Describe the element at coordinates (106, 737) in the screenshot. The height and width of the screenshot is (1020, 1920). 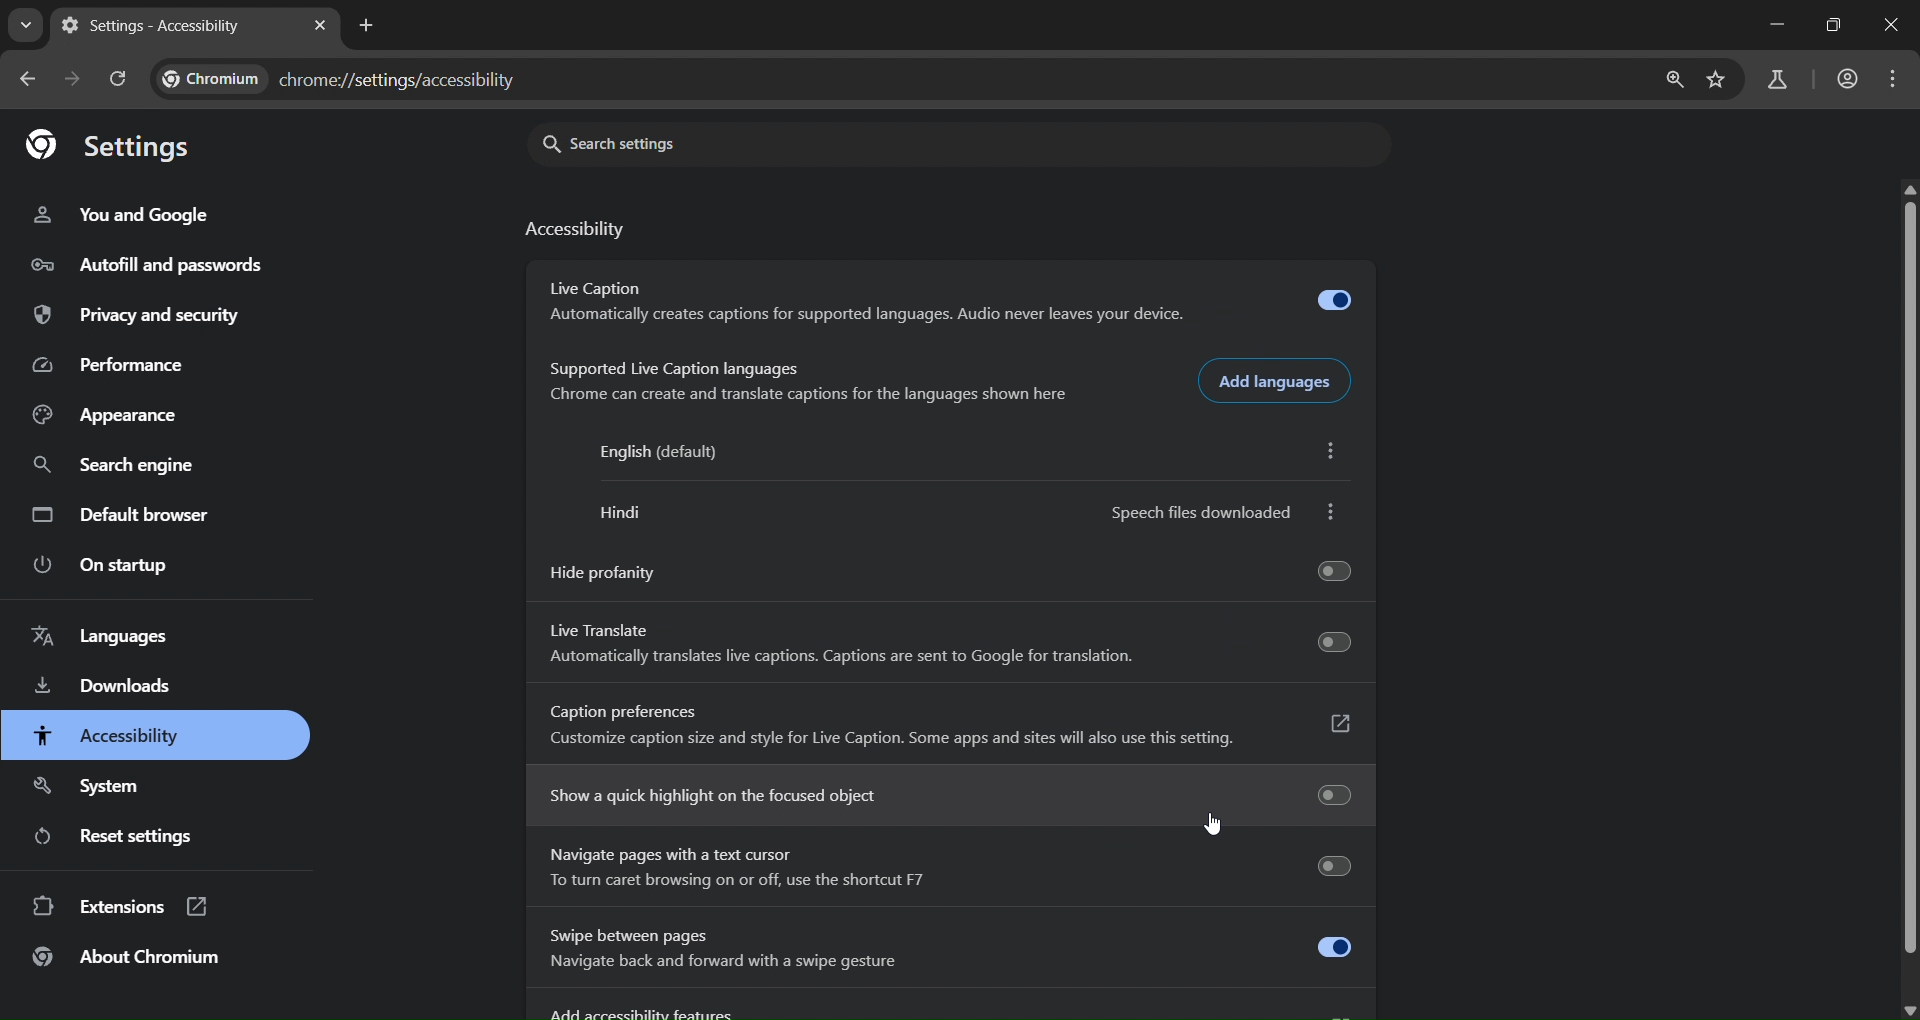
I see `accessibility` at that location.